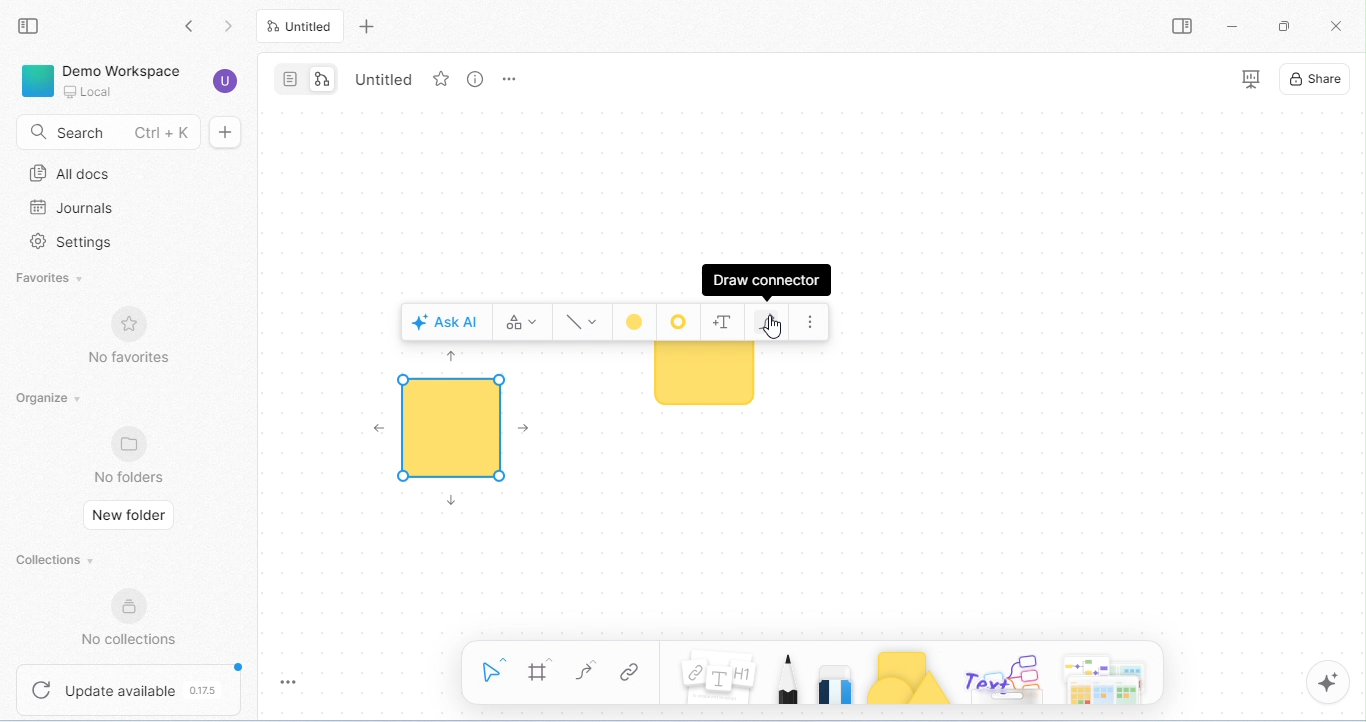  I want to click on draw connector, so click(765, 280).